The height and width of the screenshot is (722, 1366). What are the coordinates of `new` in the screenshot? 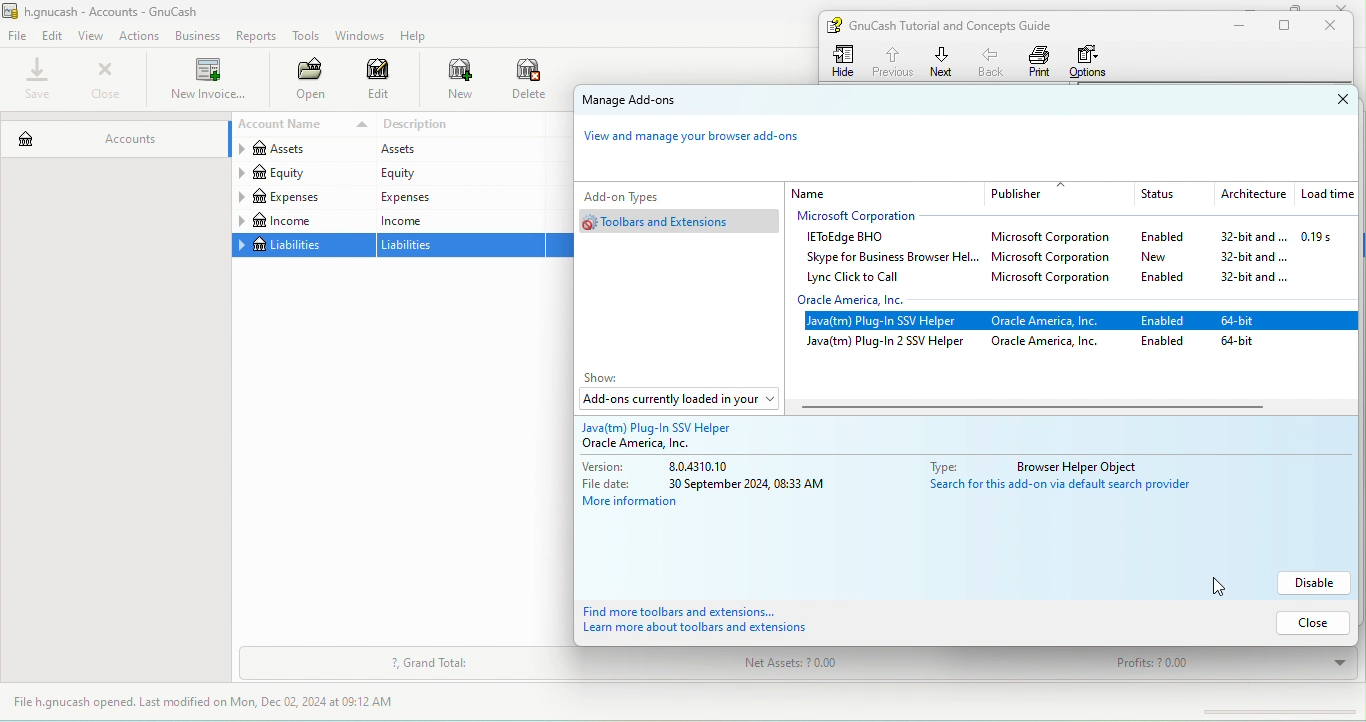 It's located at (450, 81).